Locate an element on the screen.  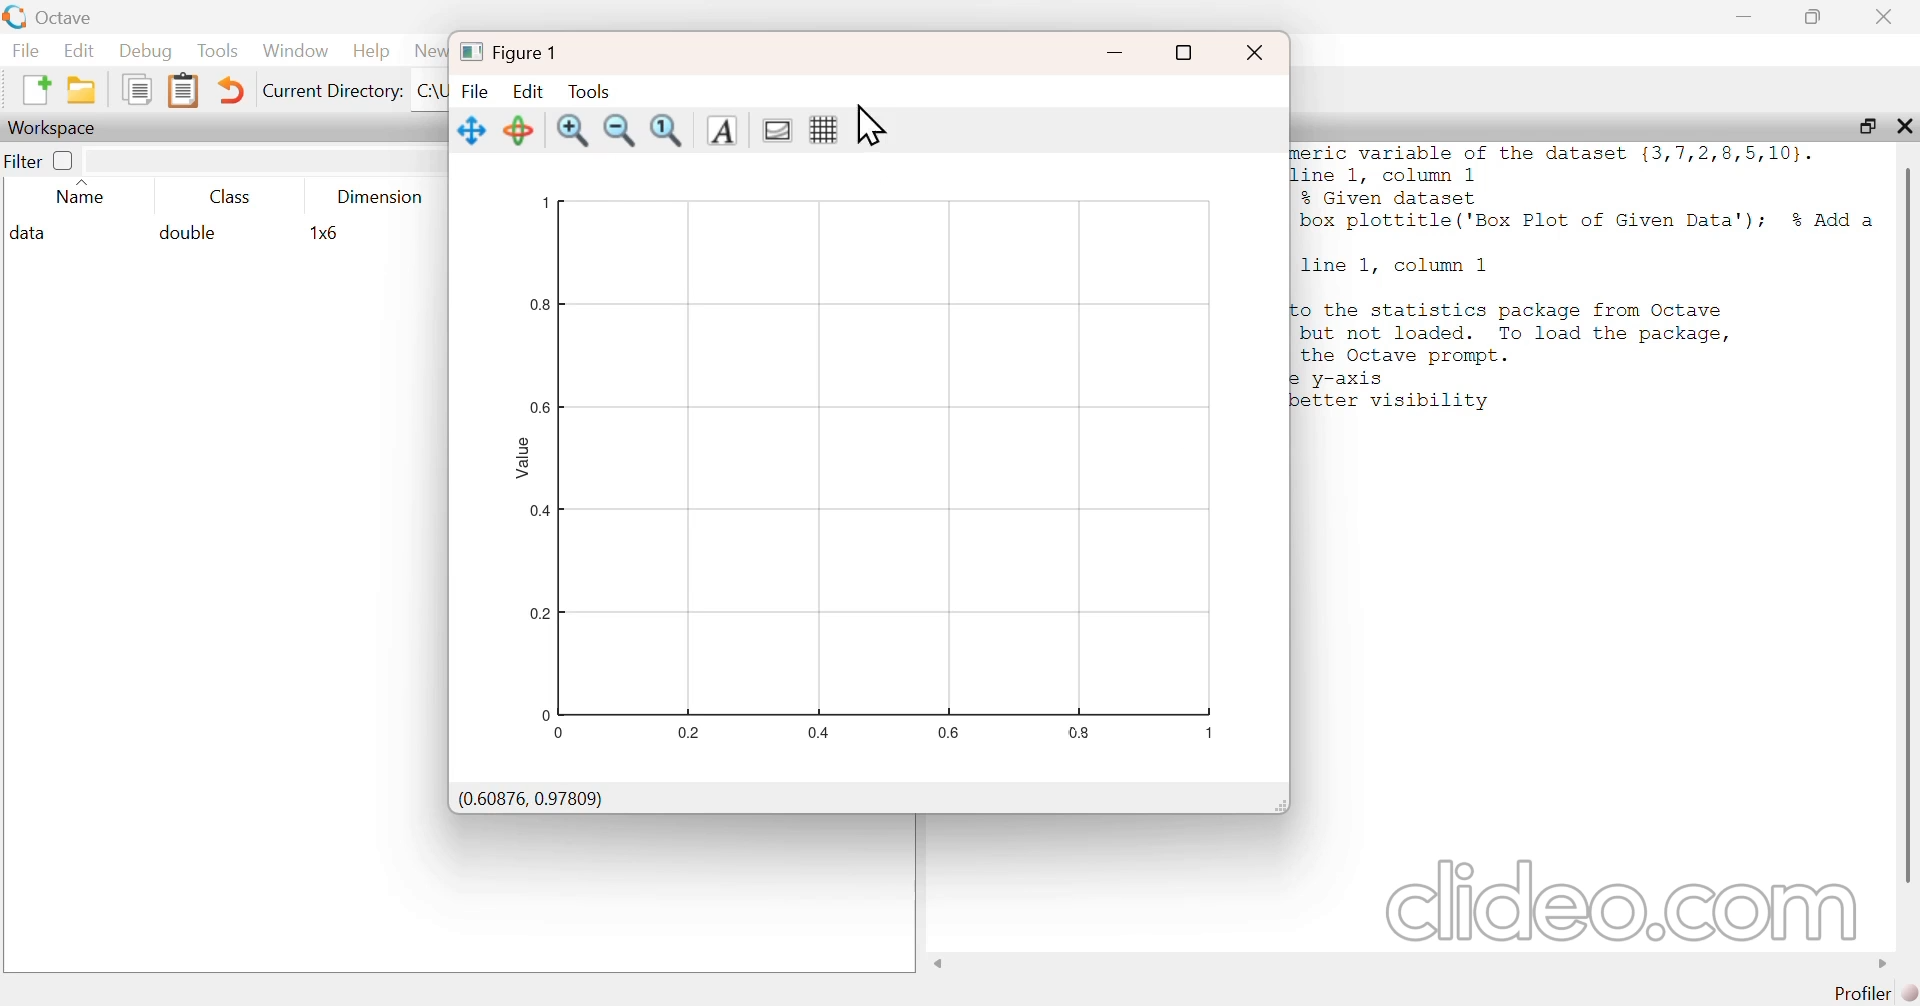
maximize is located at coordinates (1187, 50).